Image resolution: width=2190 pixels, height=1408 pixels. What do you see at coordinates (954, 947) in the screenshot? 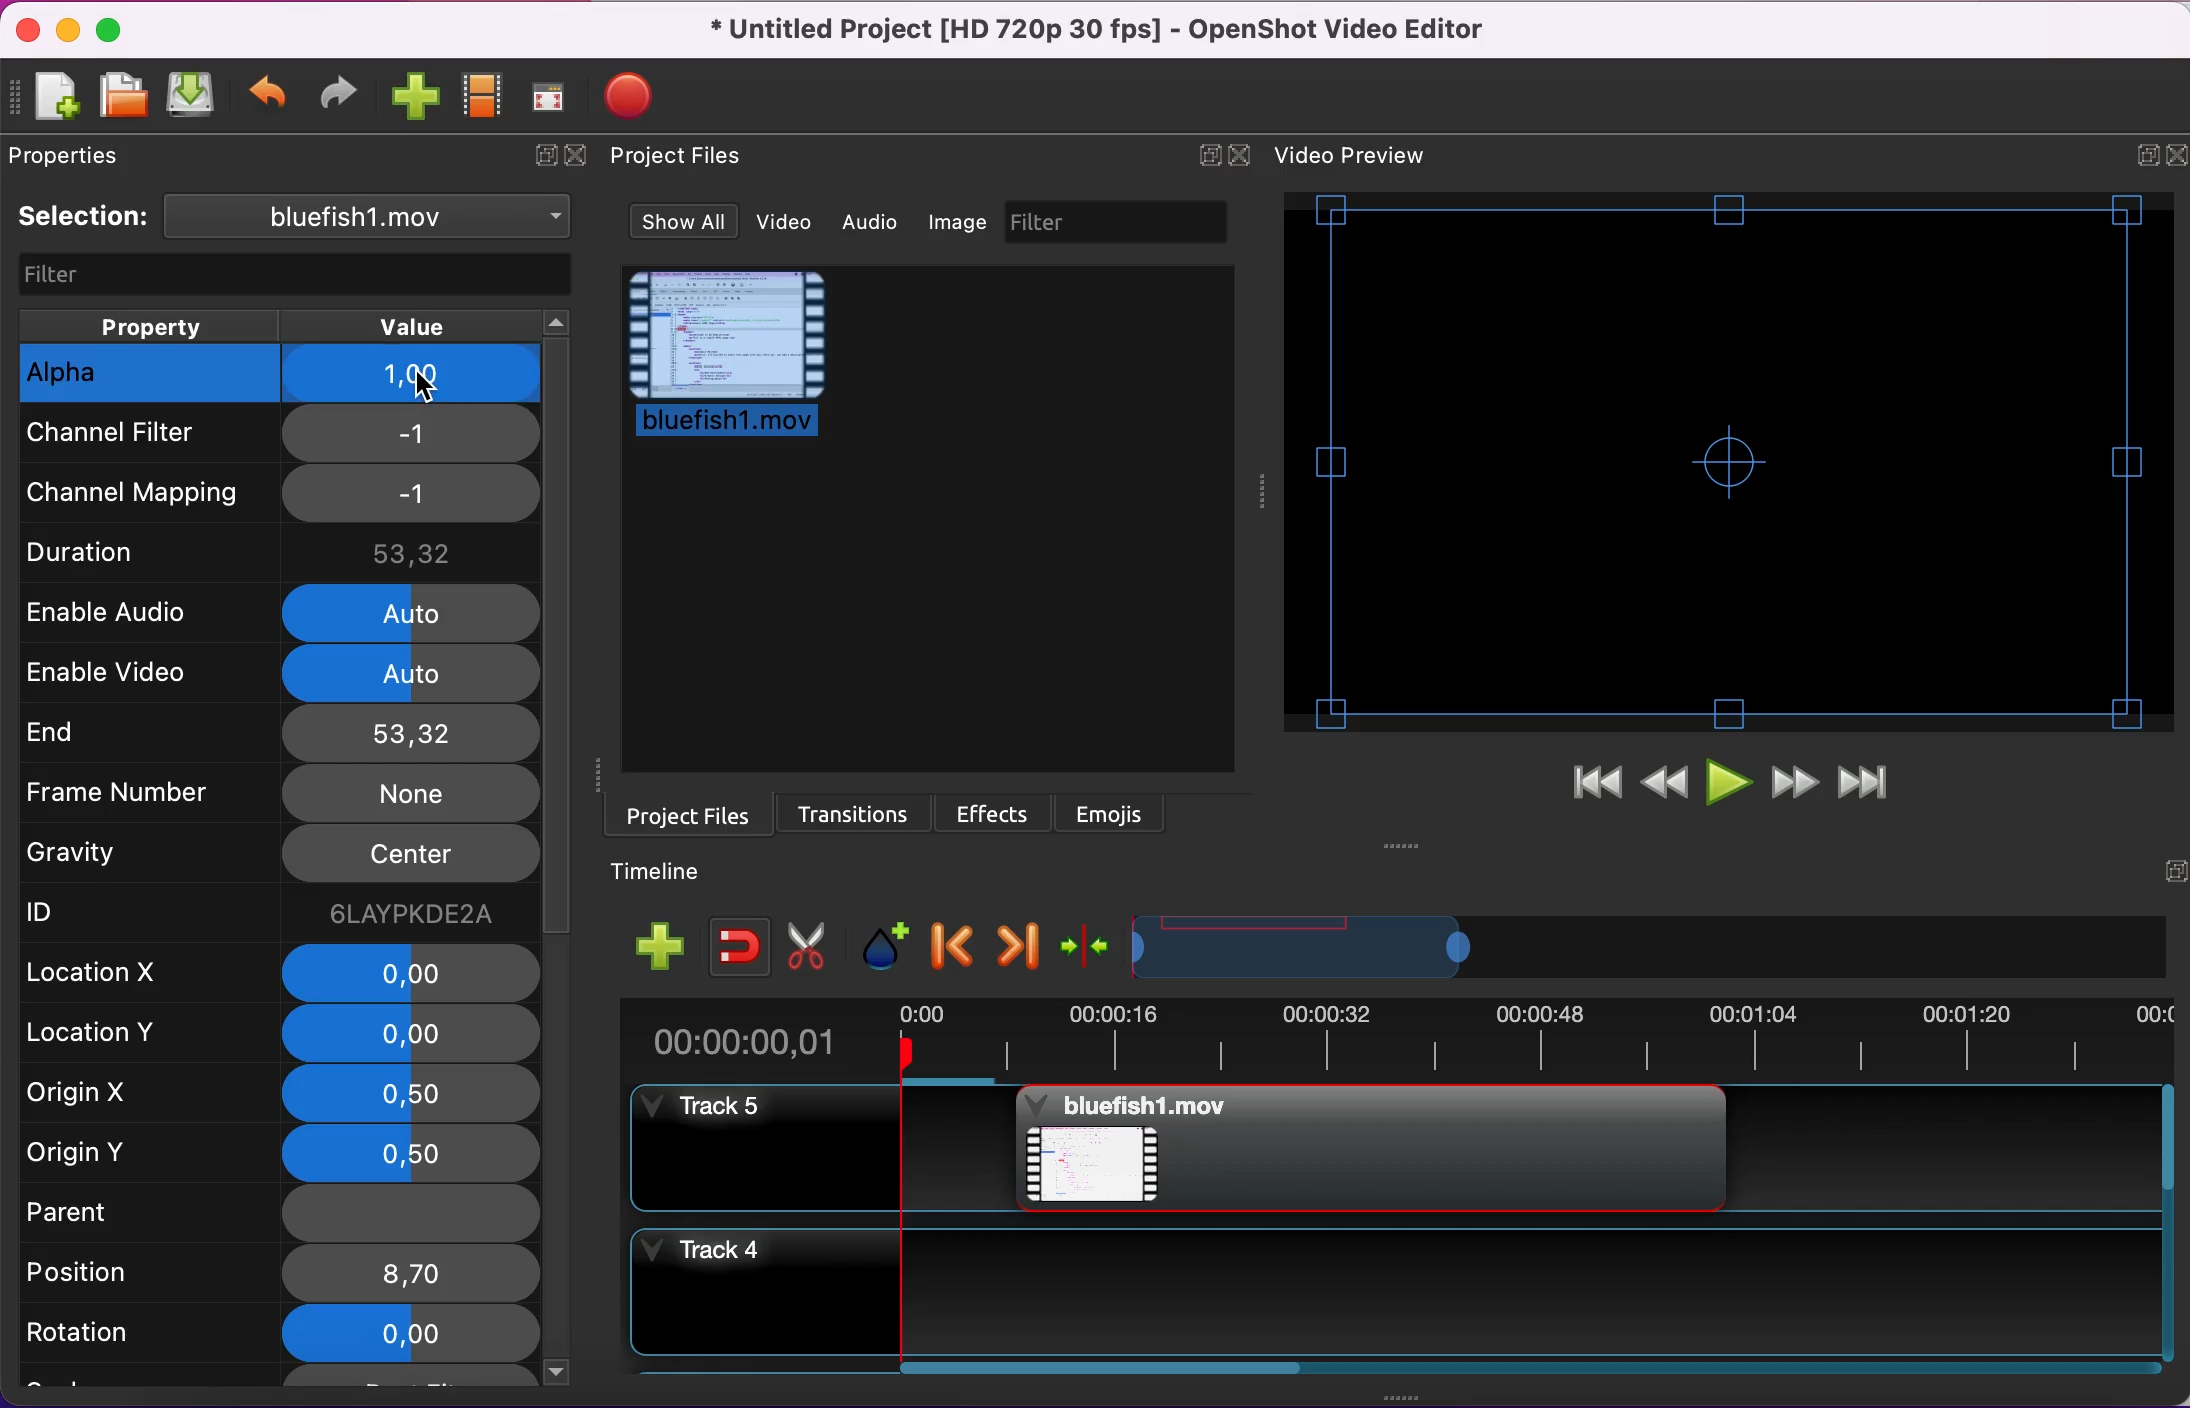
I see `previous marker` at bounding box center [954, 947].